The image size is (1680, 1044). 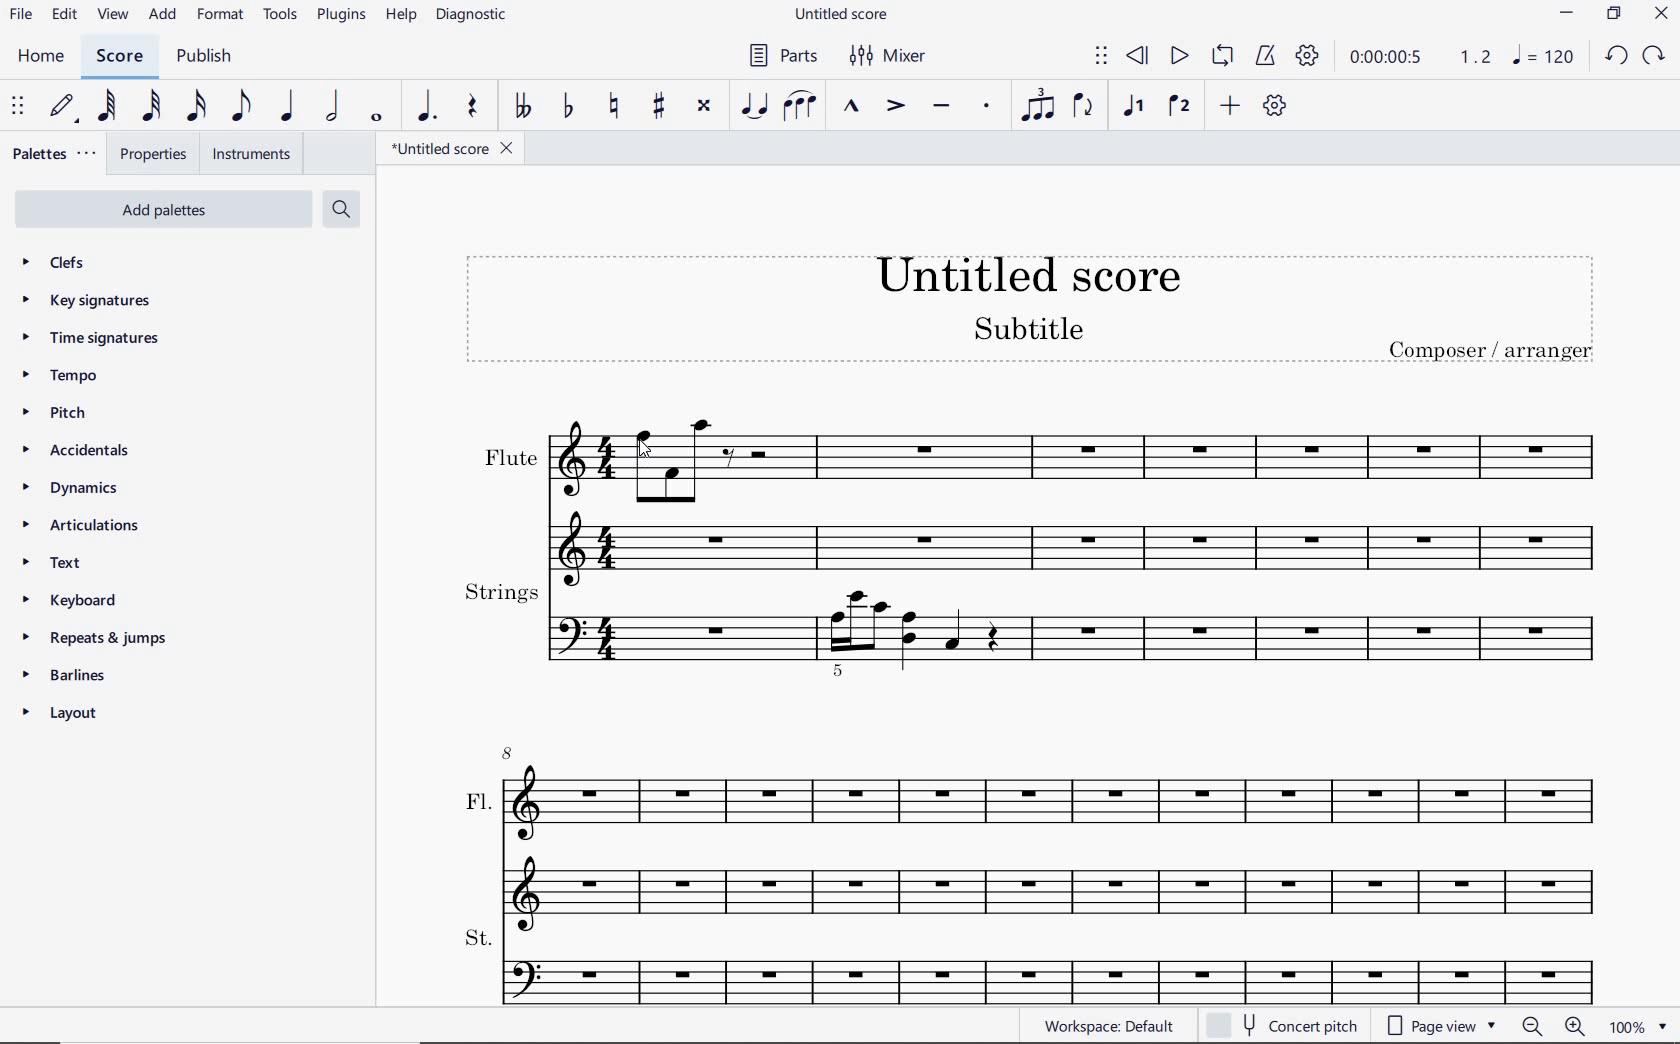 I want to click on dynamics, so click(x=70, y=489).